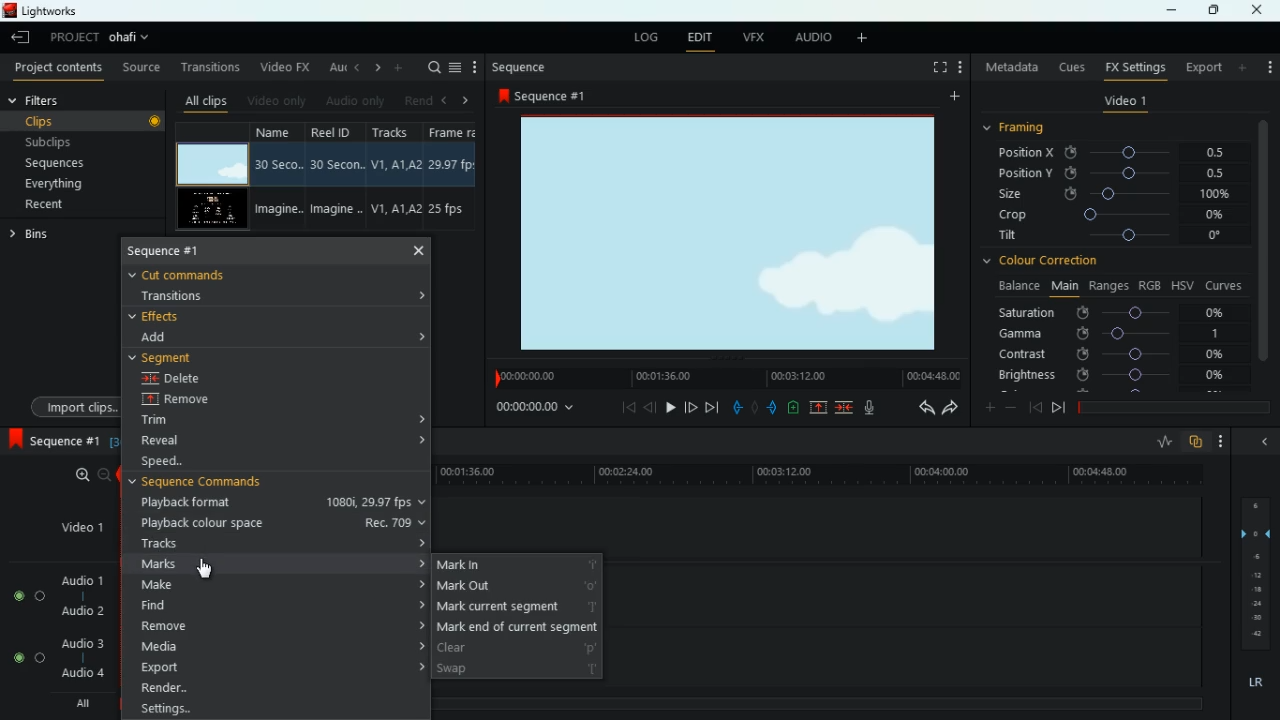 The image size is (1280, 720). I want to click on all clips, so click(203, 101).